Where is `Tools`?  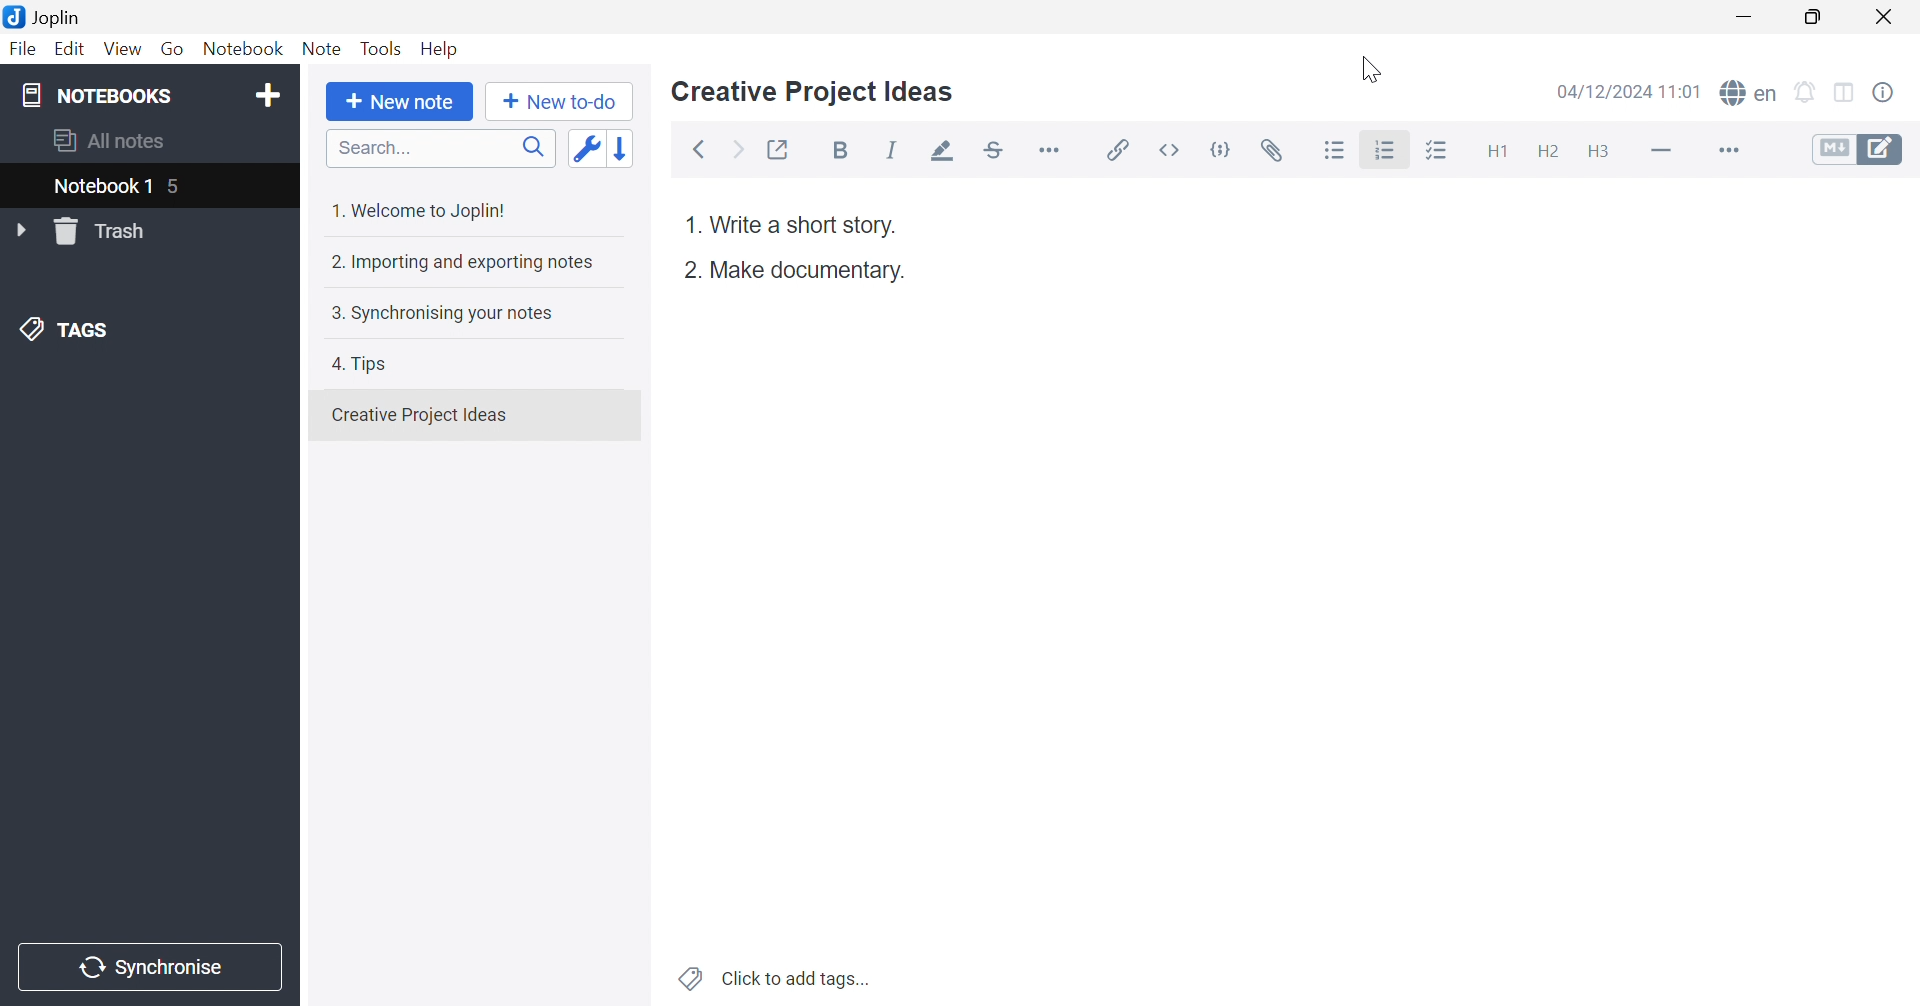
Tools is located at coordinates (383, 47).